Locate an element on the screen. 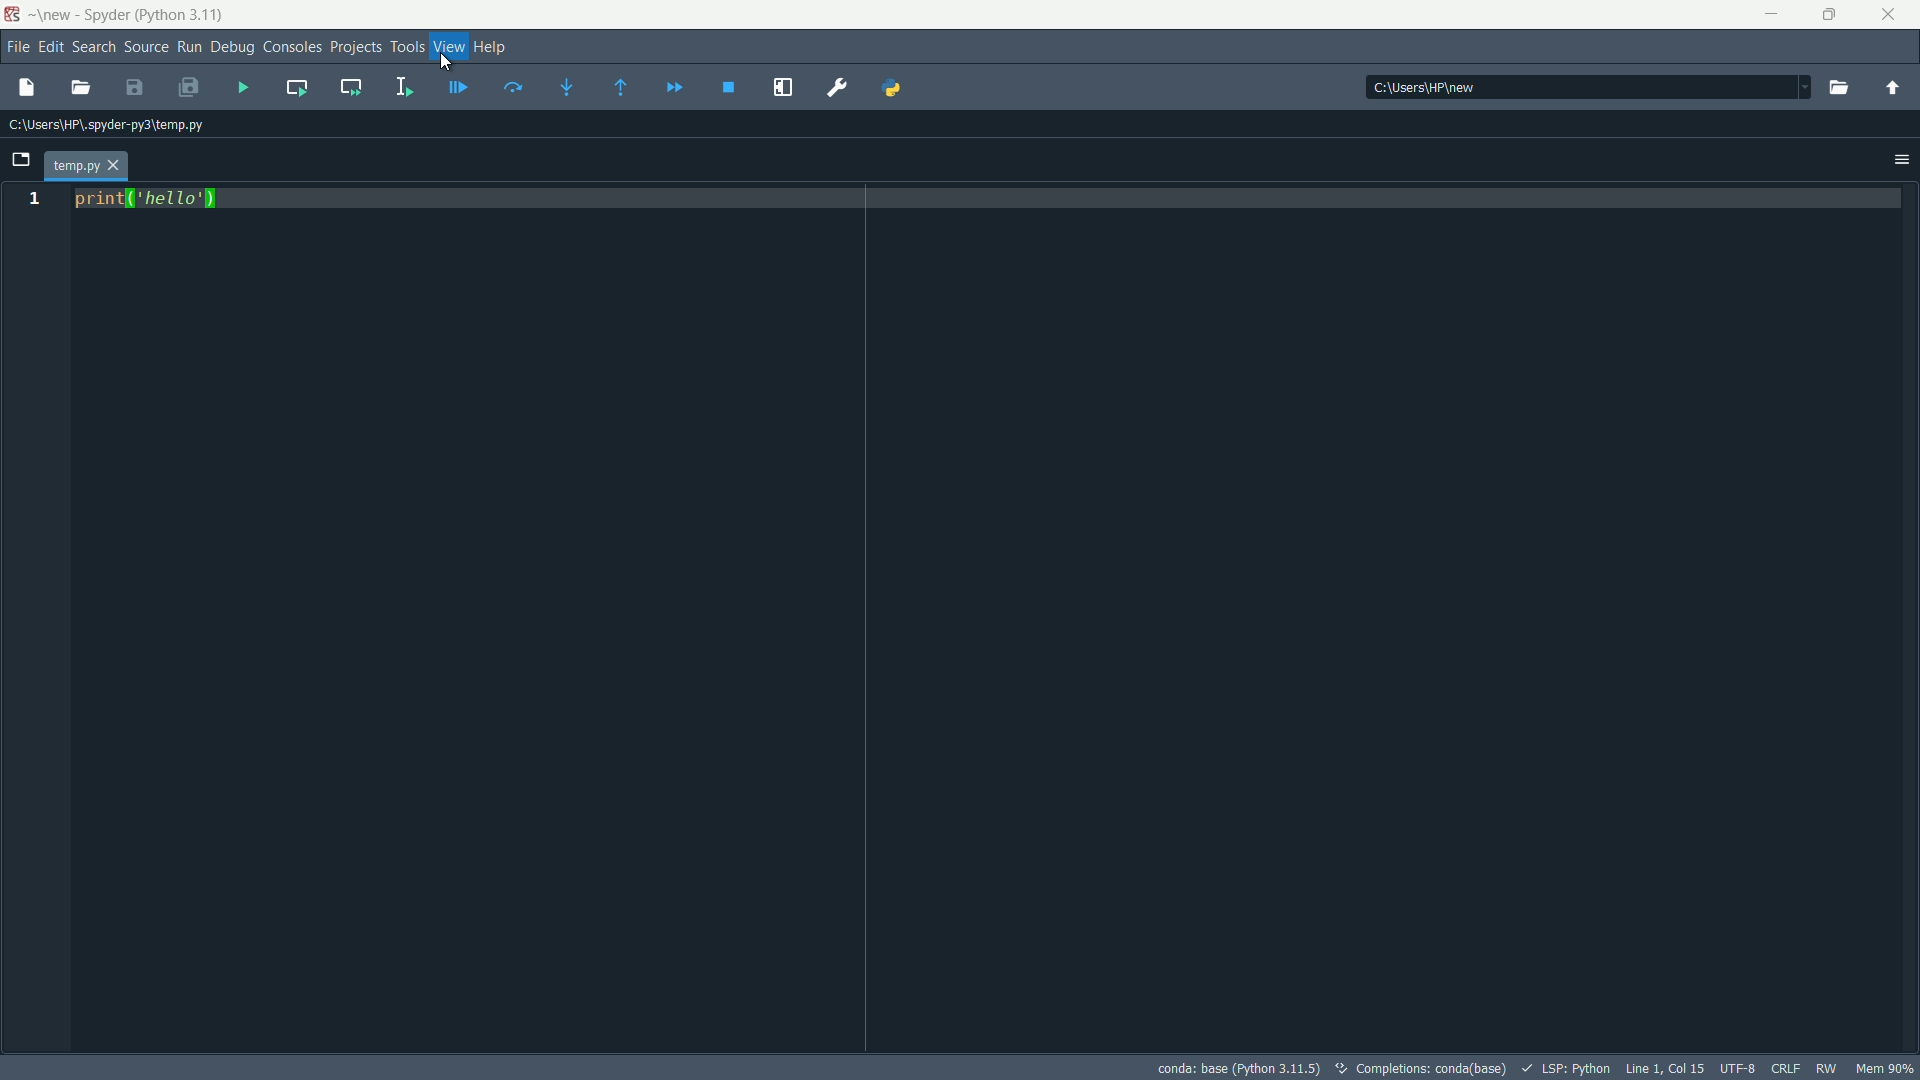 This screenshot has width=1920, height=1080. temp.py tab is located at coordinates (87, 167).